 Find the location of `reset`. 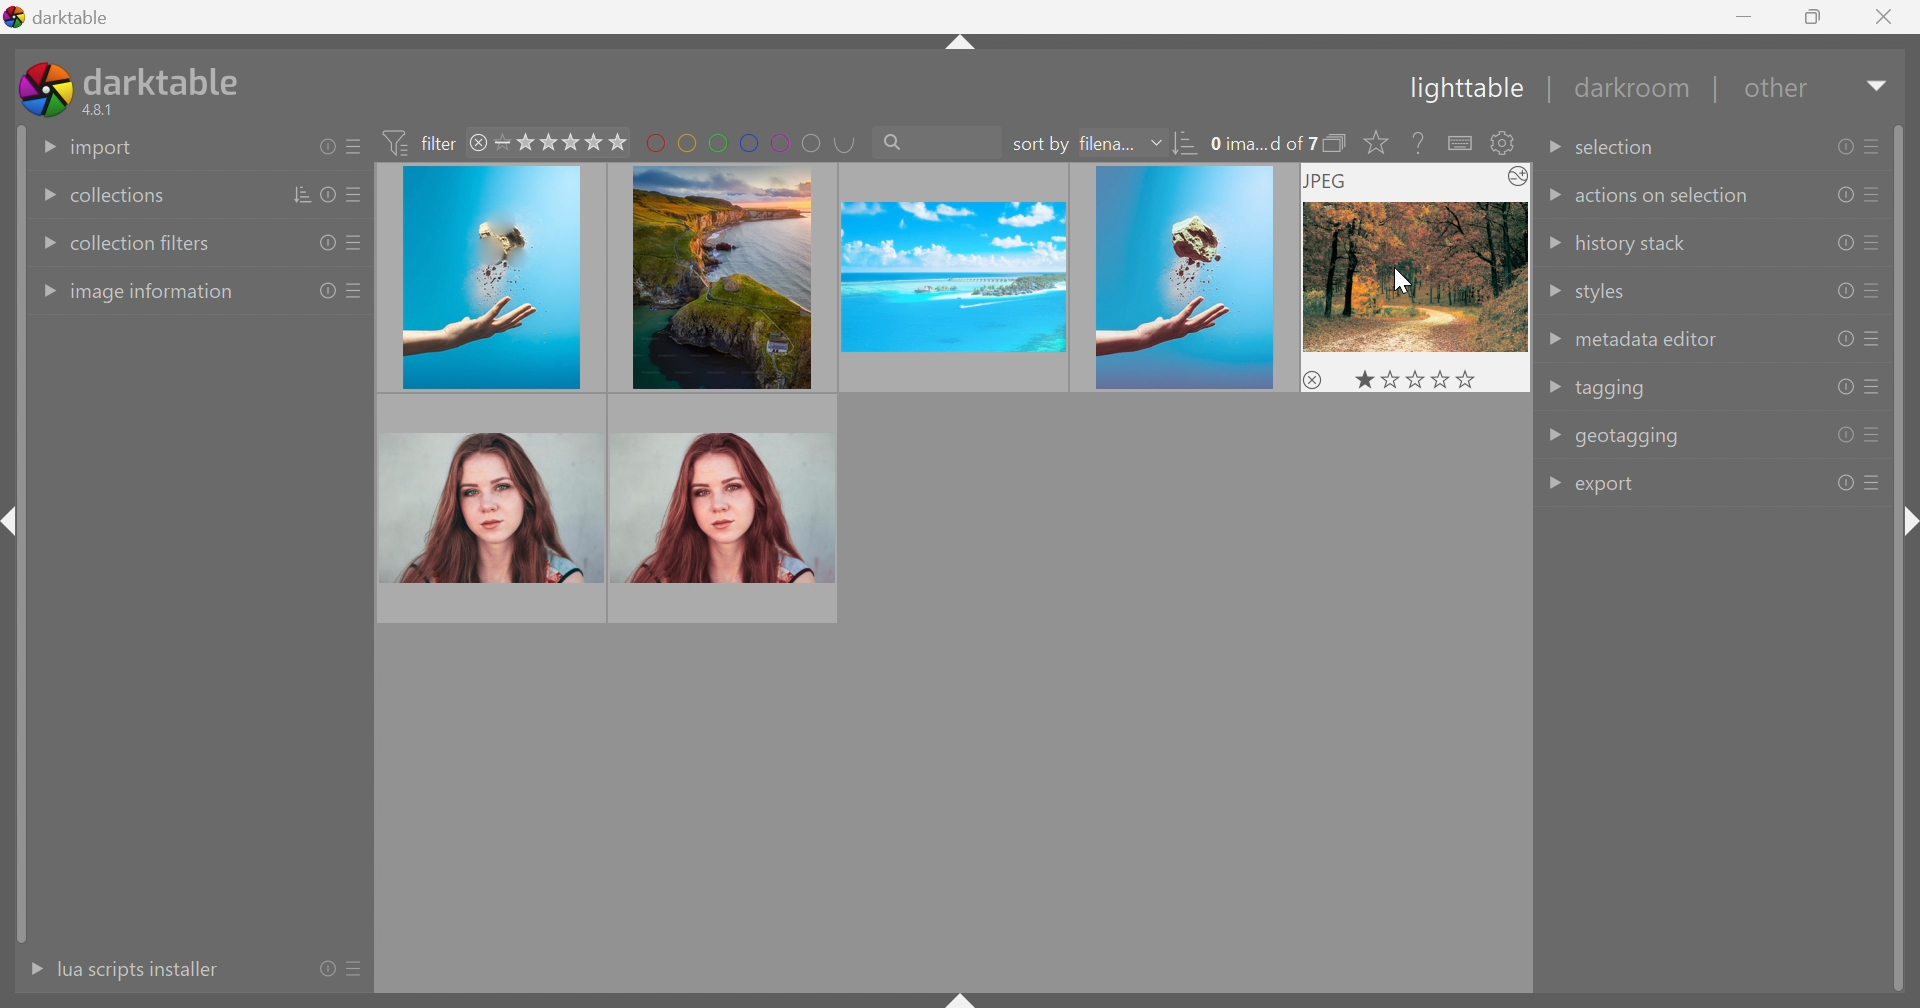

reset is located at coordinates (327, 968).